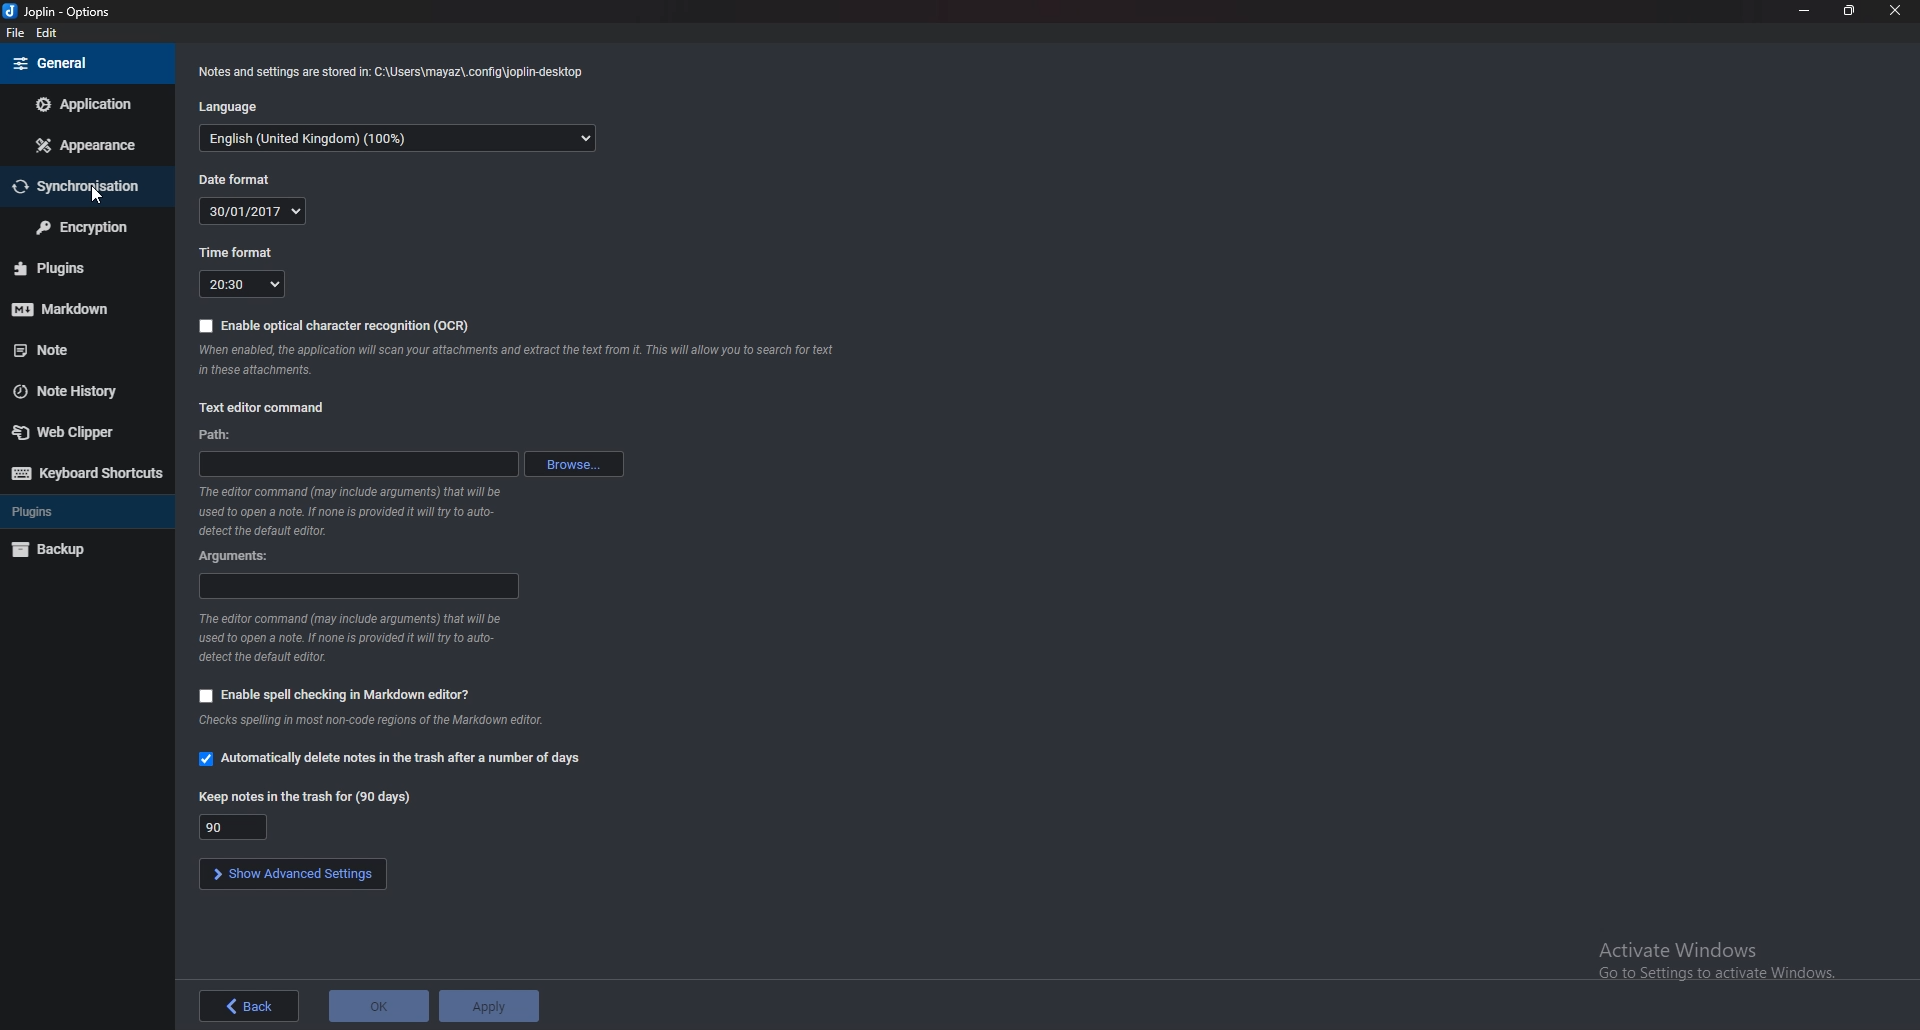 The image size is (1920, 1030). What do you see at coordinates (78, 514) in the screenshot?
I see `plugins` at bounding box center [78, 514].